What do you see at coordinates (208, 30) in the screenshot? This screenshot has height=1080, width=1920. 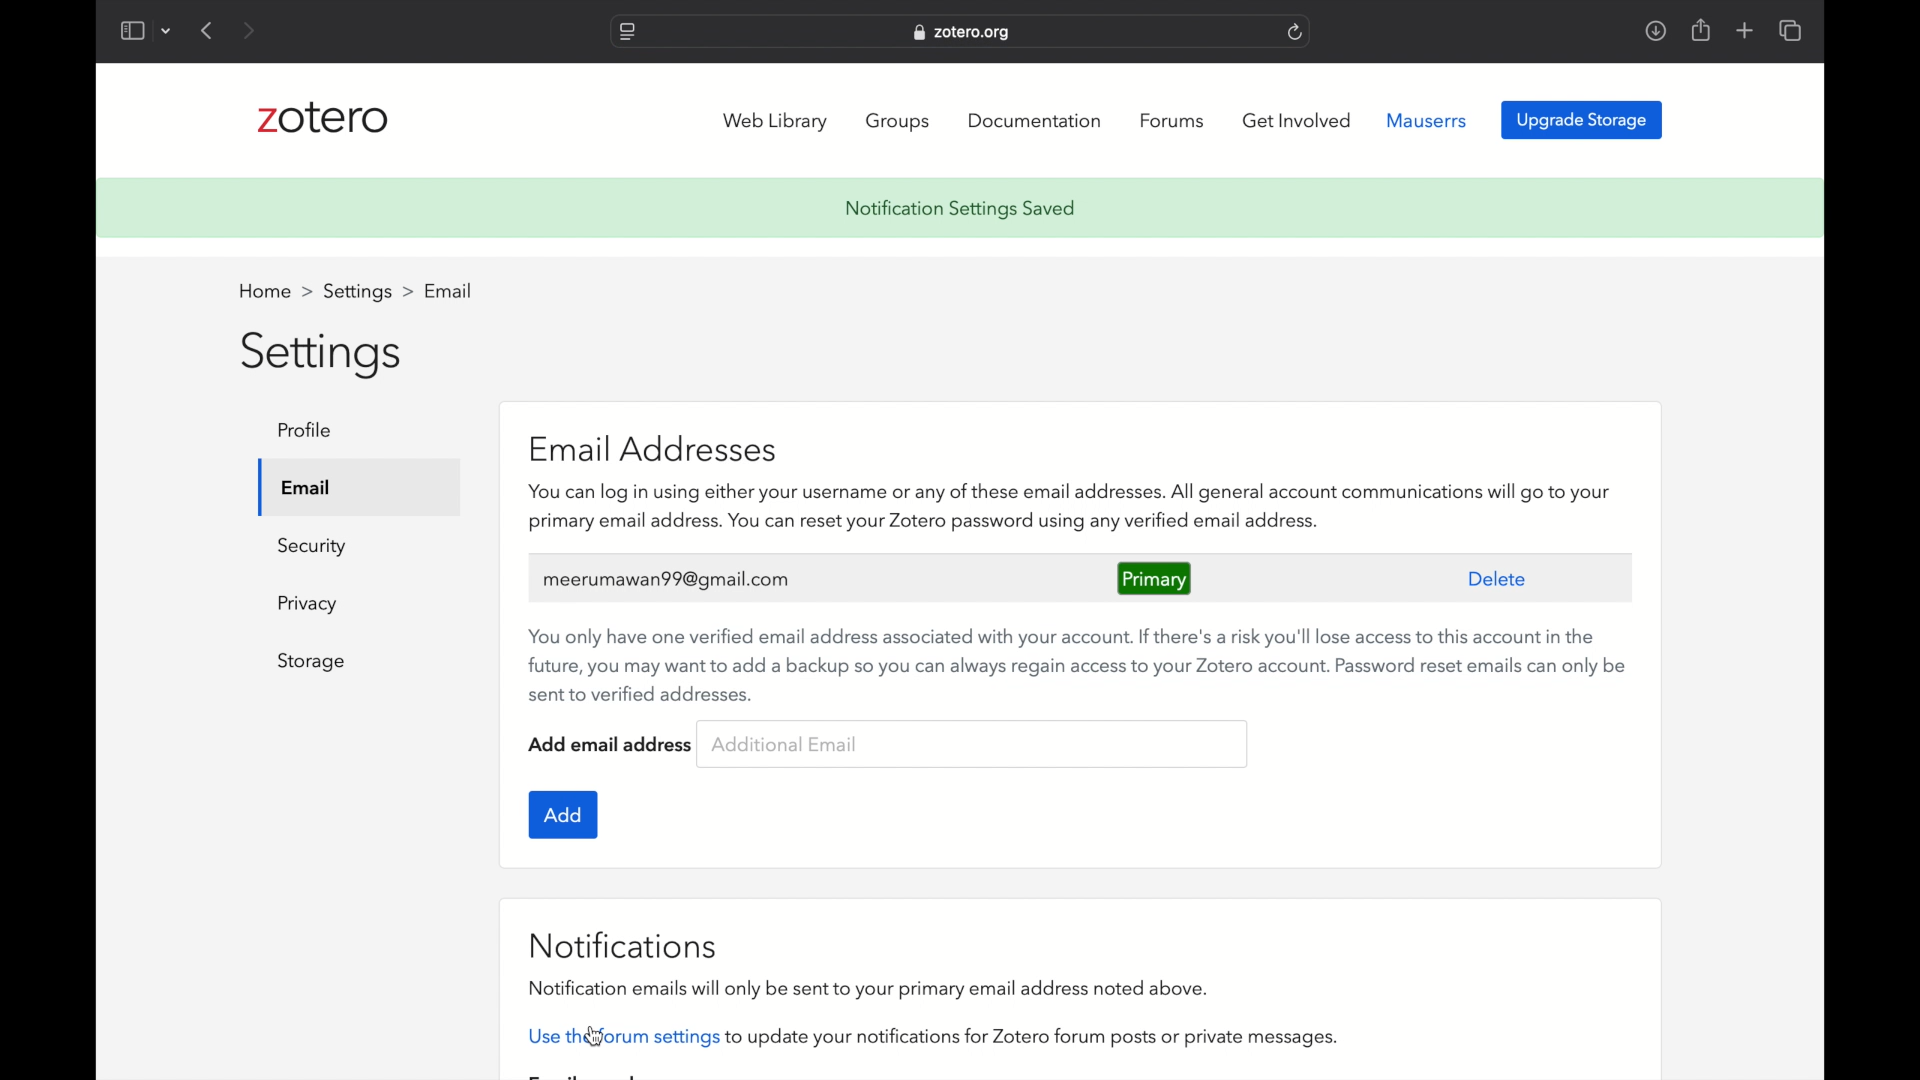 I see `previous` at bounding box center [208, 30].